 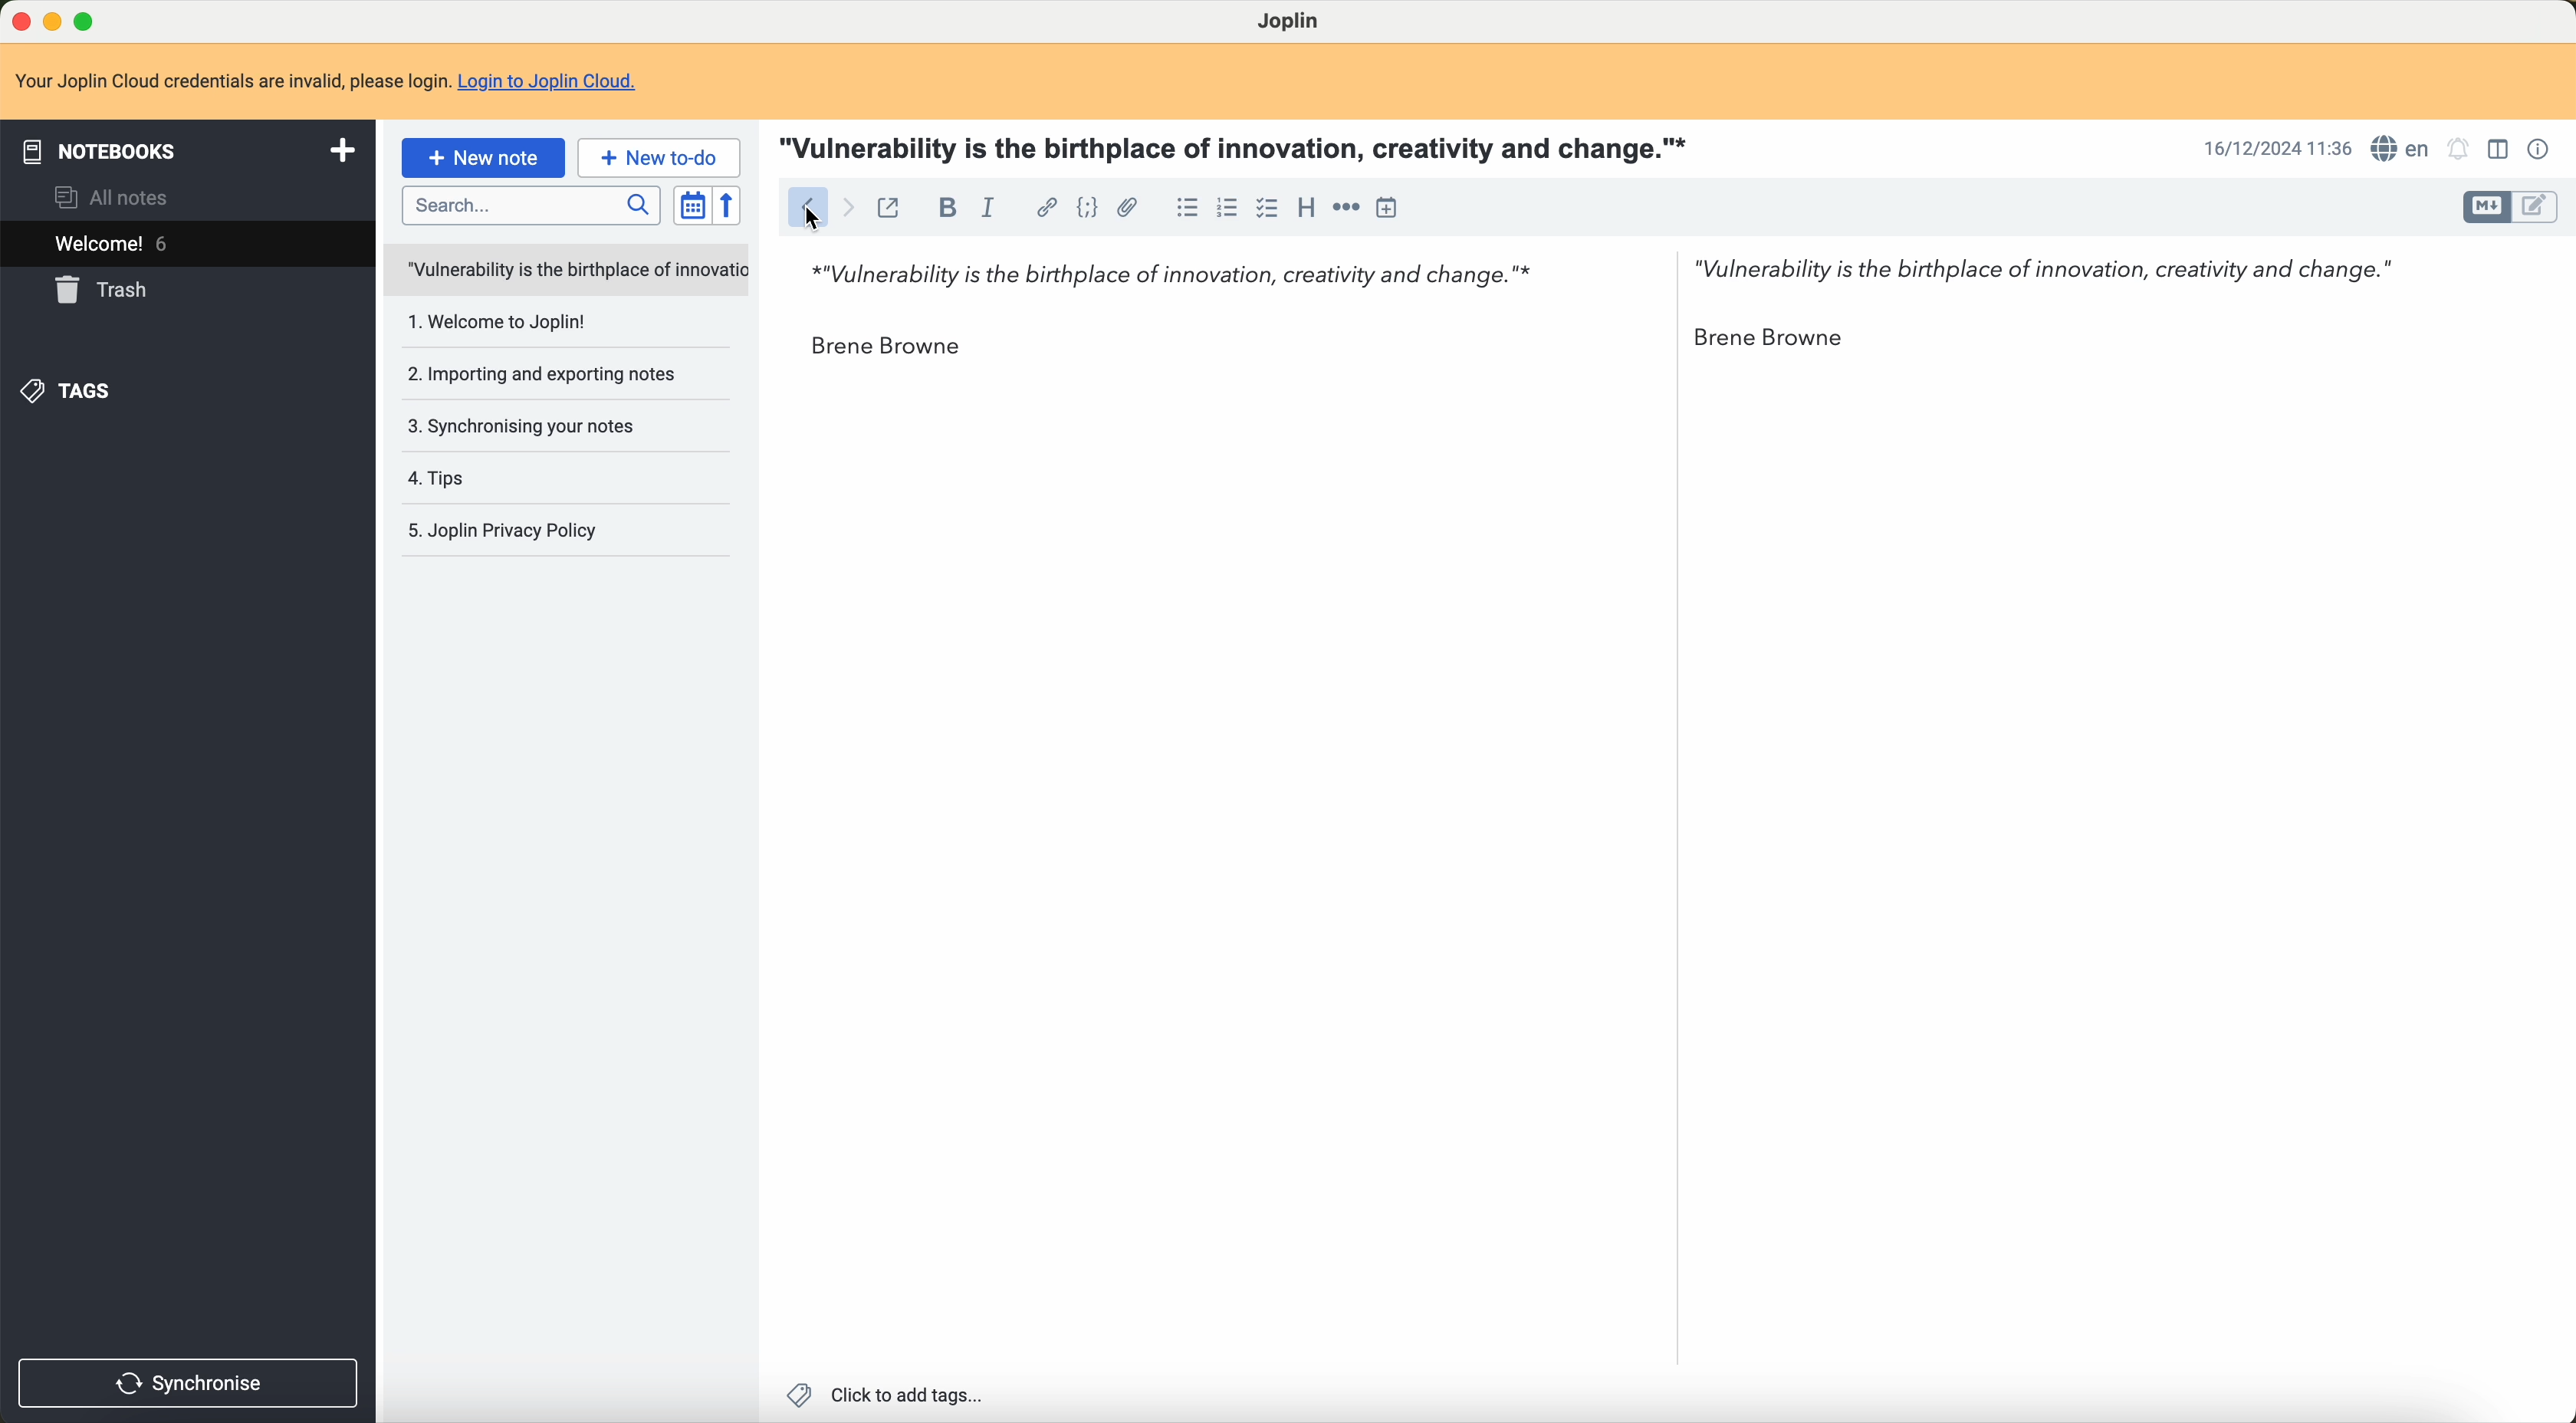 What do you see at coordinates (812, 219) in the screenshot?
I see `cursor` at bounding box center [812, 219].